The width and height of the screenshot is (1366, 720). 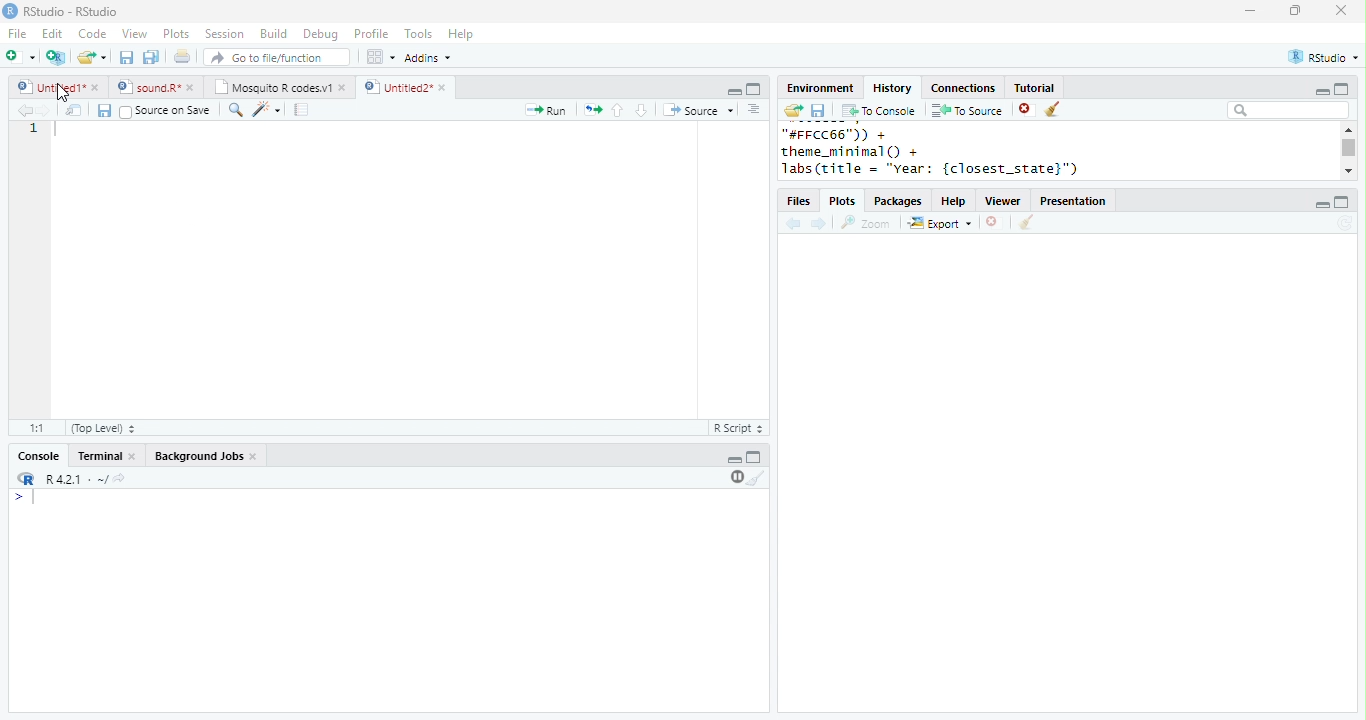 I want to click on close, so click(x=256, y=458).